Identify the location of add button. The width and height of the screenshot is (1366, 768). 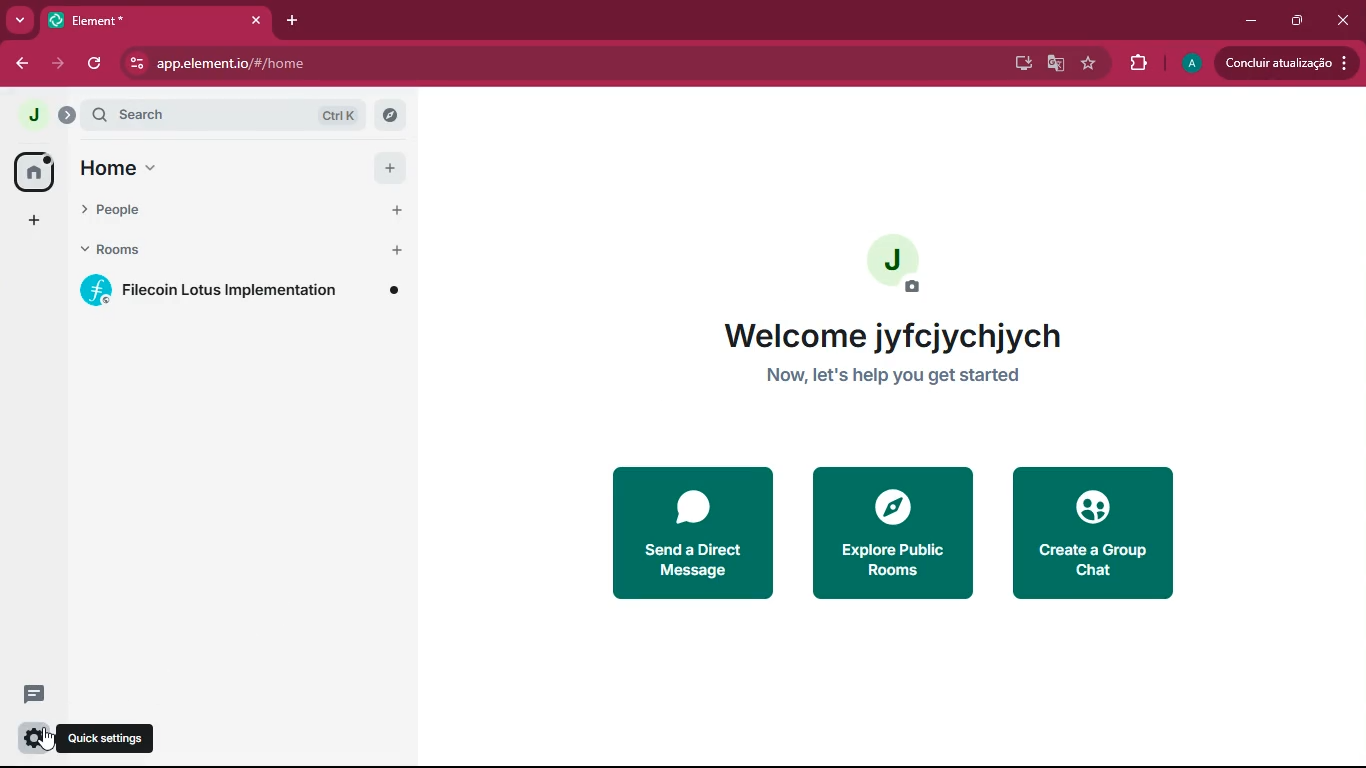
(387, 166).